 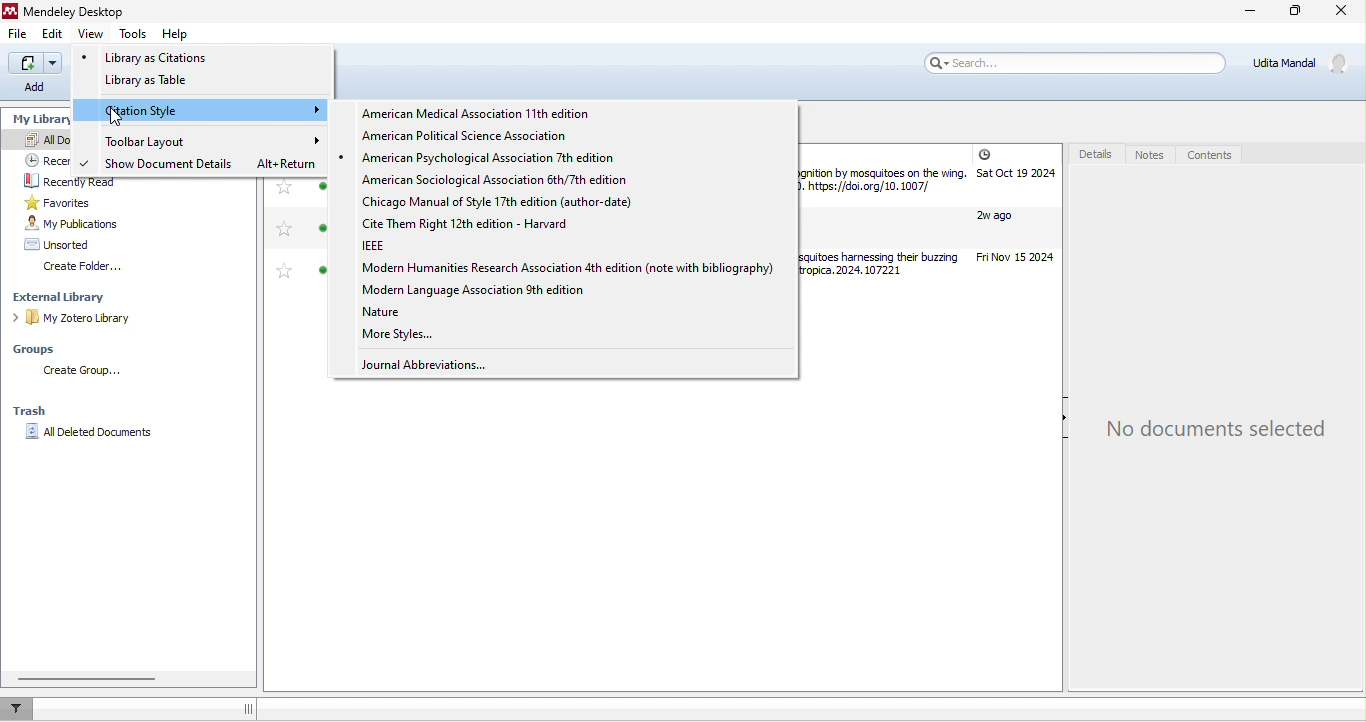 What do you see at coordinates (432, 366) in the screenshot?
I see `Journal Abbreviations...` at bounding box center [432, 366].